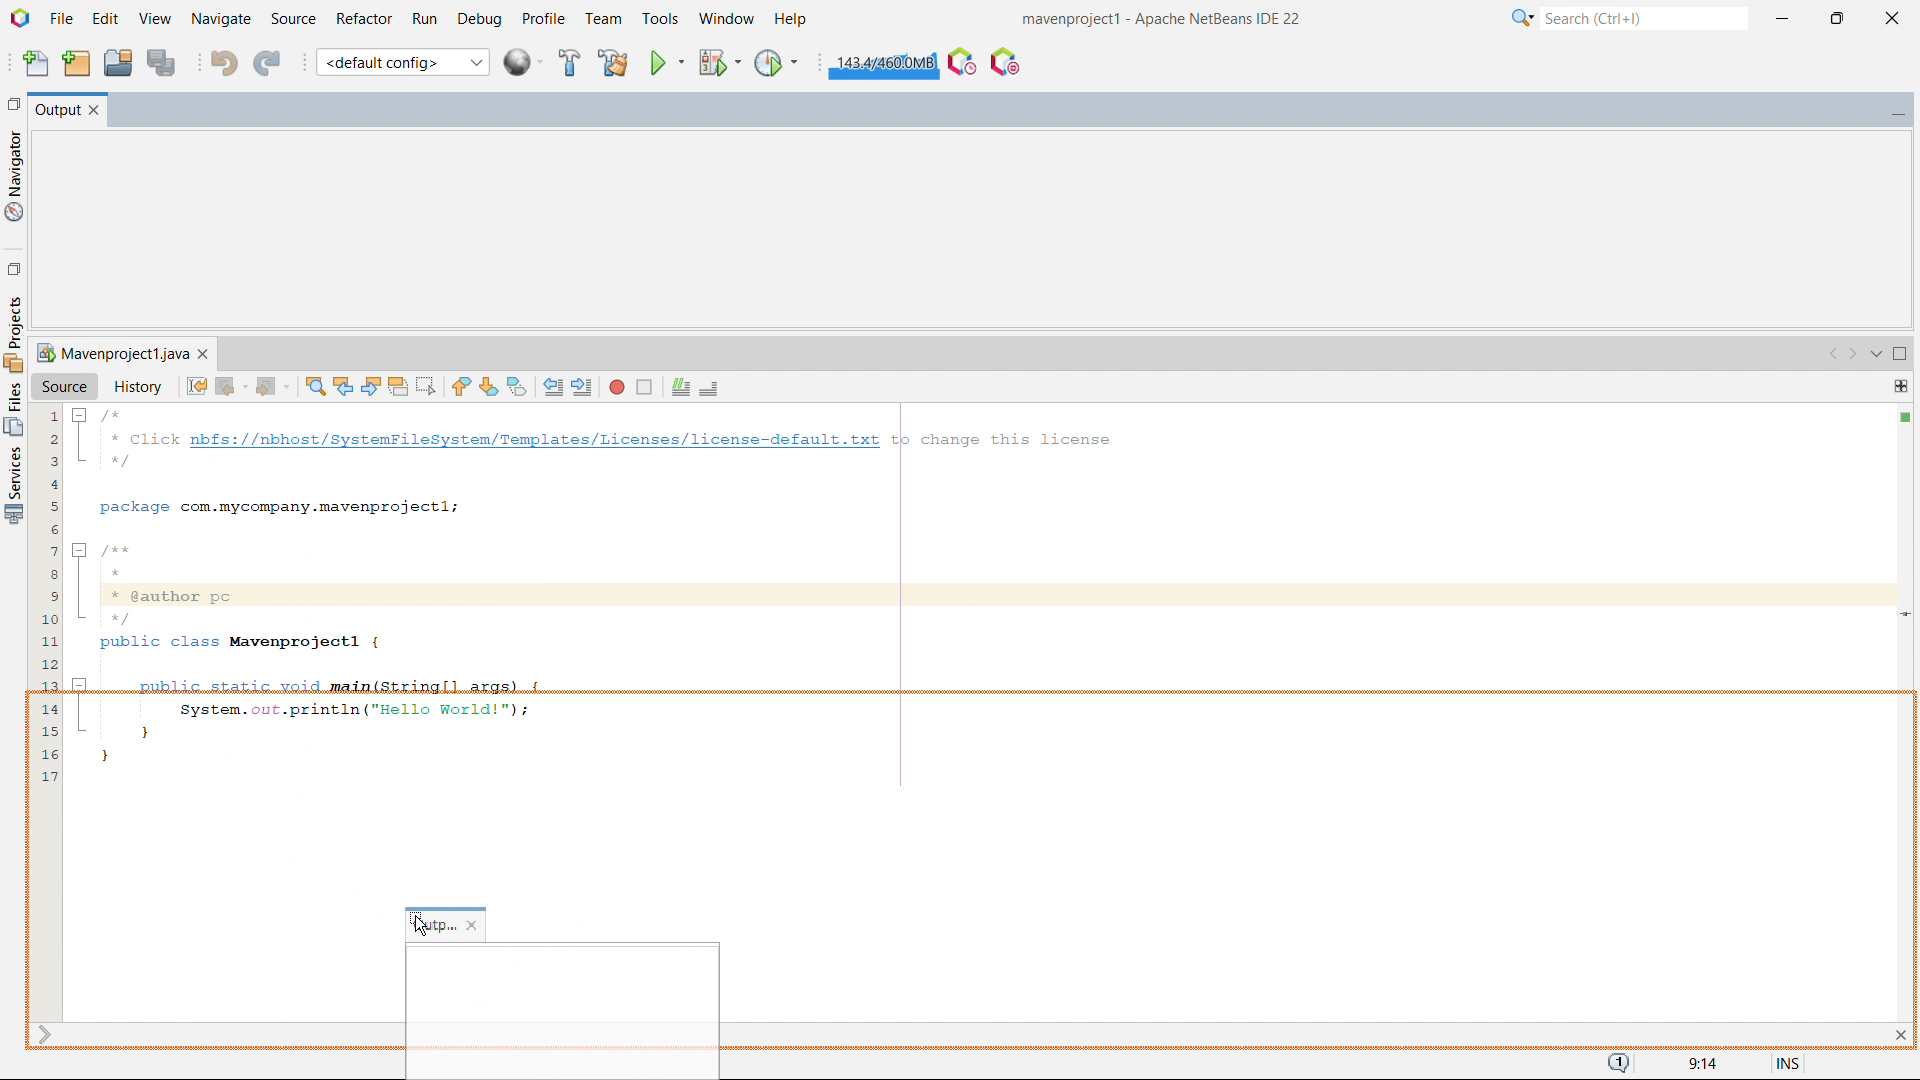 The height and width of the screenshot is (1080, 1920). What do you see at coordinates (479, 20) in the screenshot?
I see `debug` at bounding box center [479, 20].